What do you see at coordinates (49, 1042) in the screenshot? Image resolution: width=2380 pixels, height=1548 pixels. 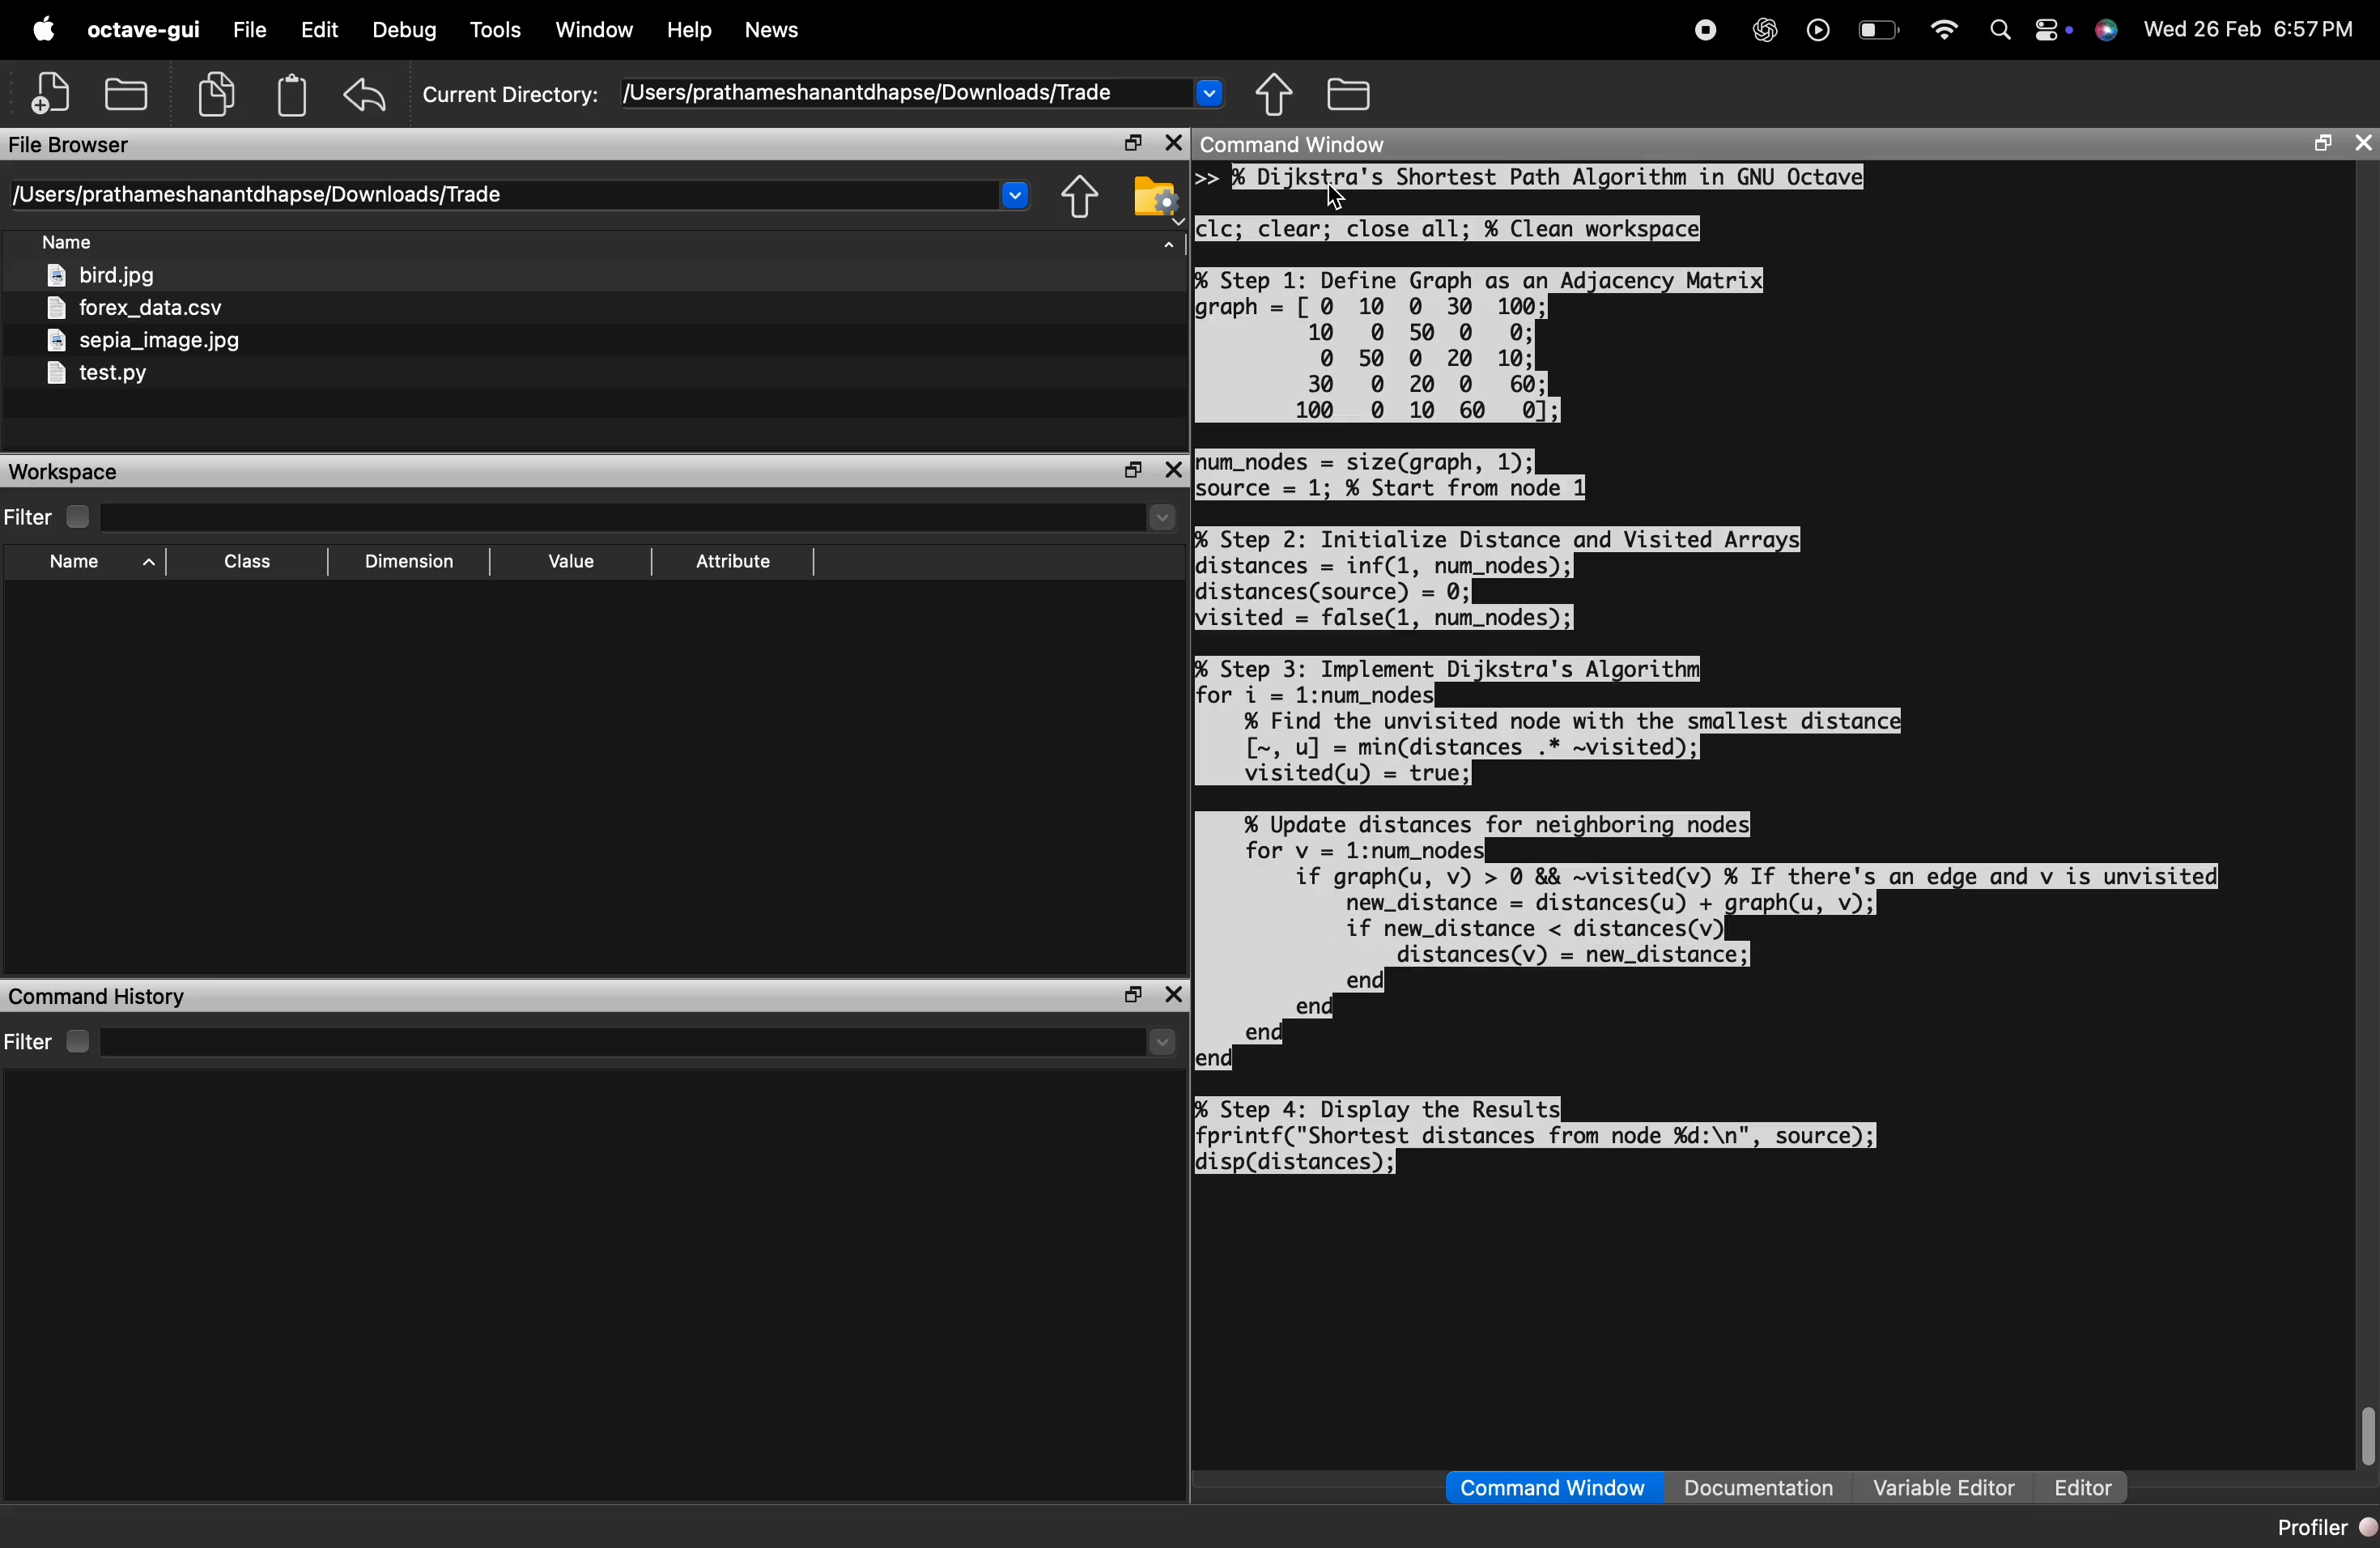 I see `filter` at bounding box center [49, 1042].